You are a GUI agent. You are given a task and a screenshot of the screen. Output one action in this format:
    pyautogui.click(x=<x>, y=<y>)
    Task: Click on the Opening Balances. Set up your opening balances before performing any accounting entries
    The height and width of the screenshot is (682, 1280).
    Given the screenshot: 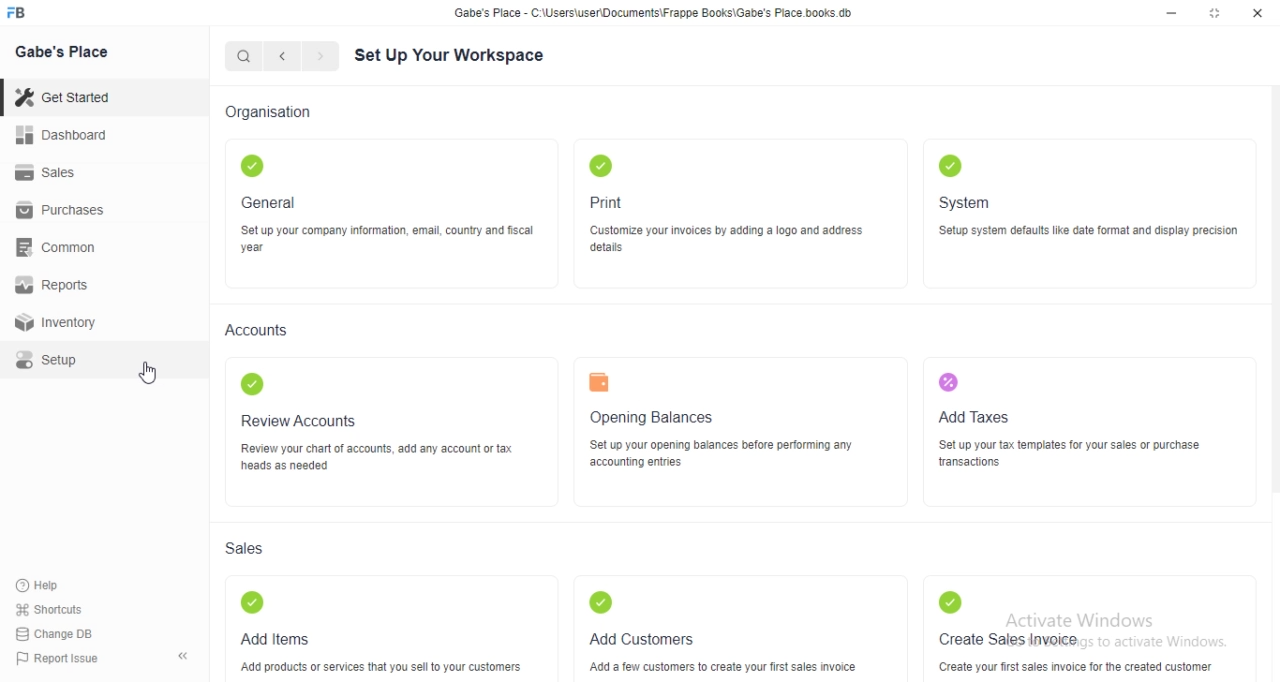 What is the action you would take?
    pyautogui.click(x=718, y=431)
    